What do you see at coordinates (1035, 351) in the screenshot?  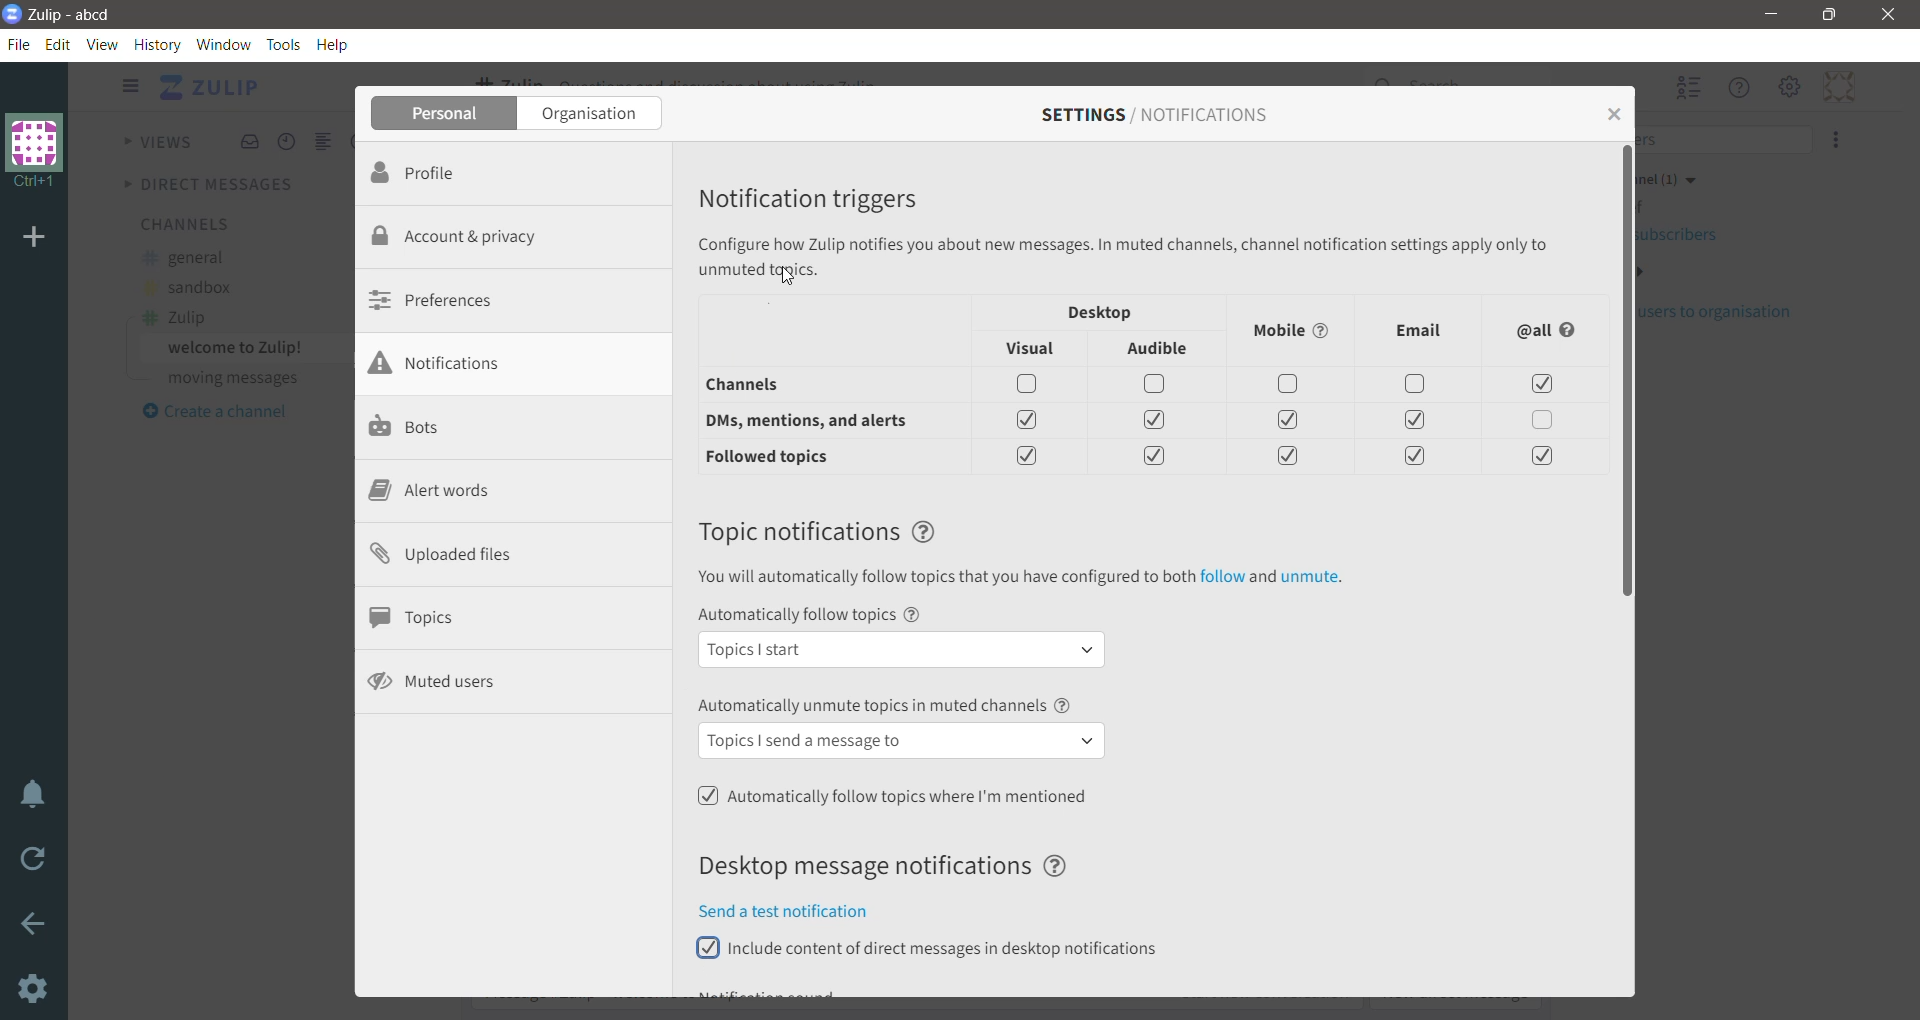 I see `visual` at bounding box center [1035, 351].